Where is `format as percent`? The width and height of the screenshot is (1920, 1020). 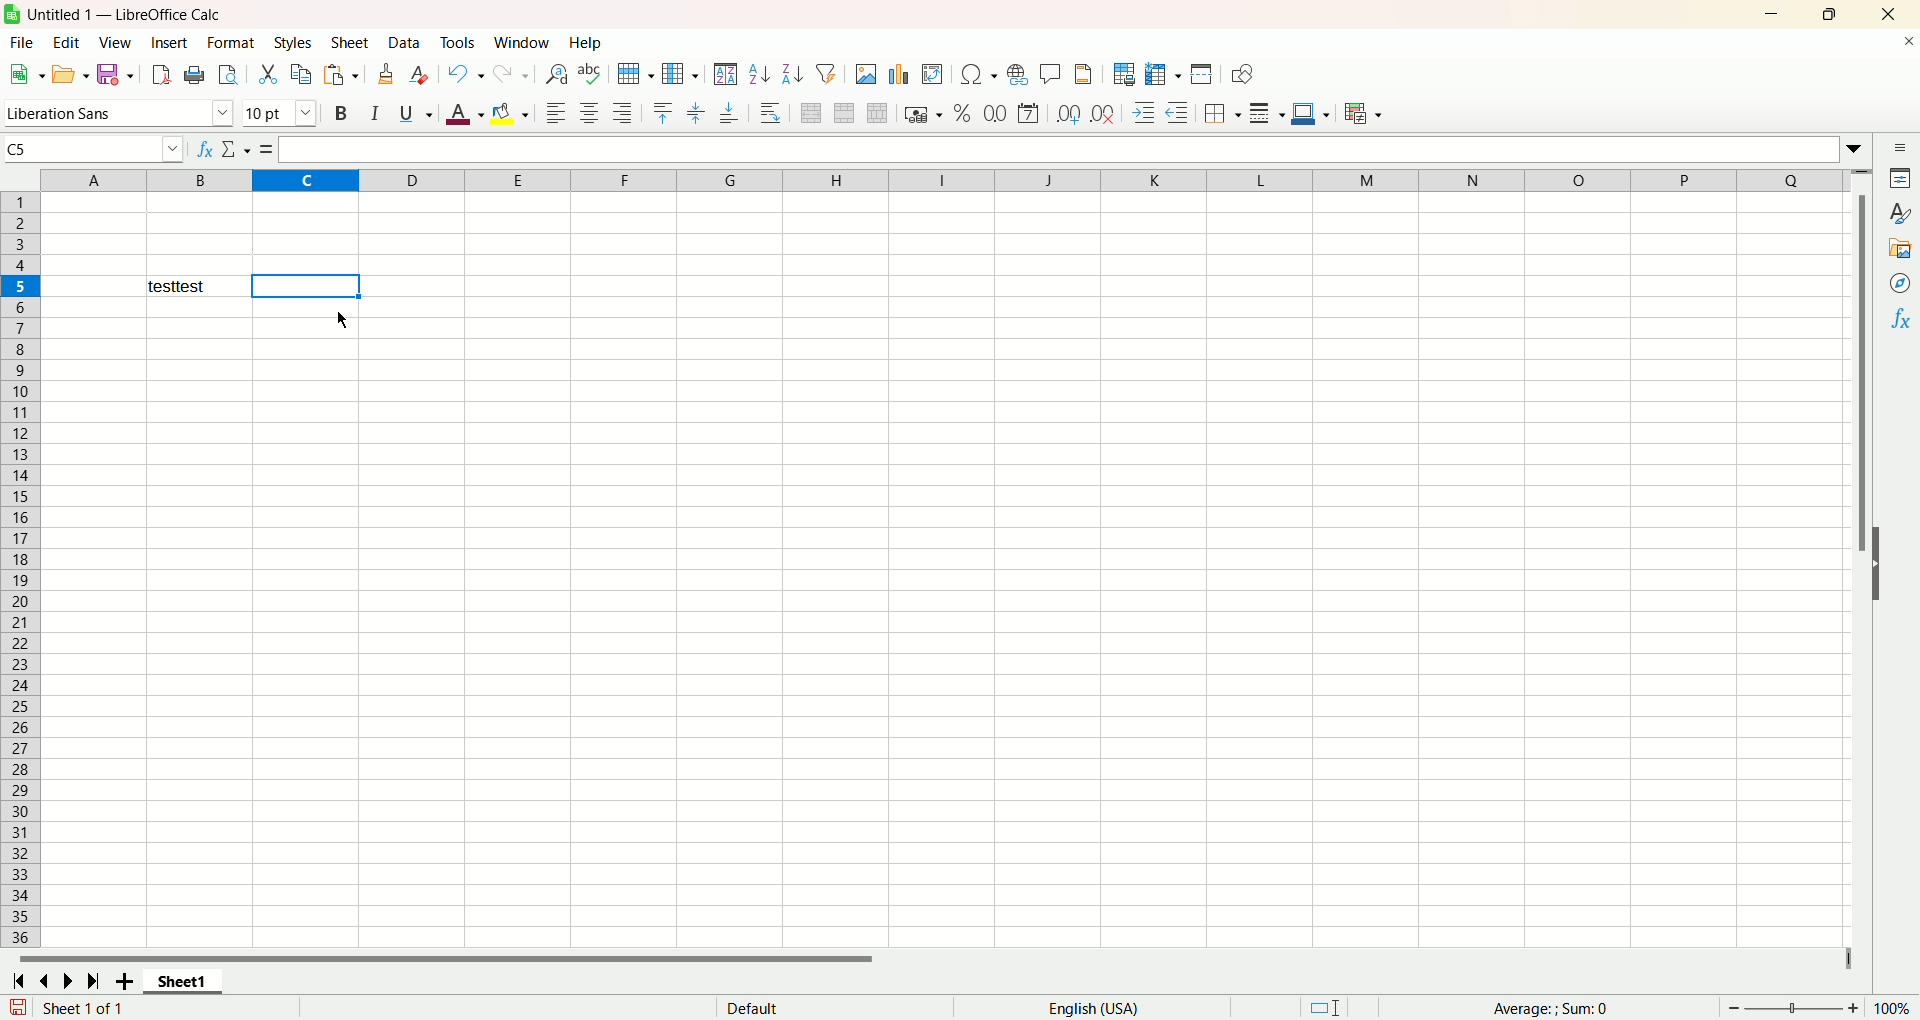 format as percent is located at coordinates (965, 113).